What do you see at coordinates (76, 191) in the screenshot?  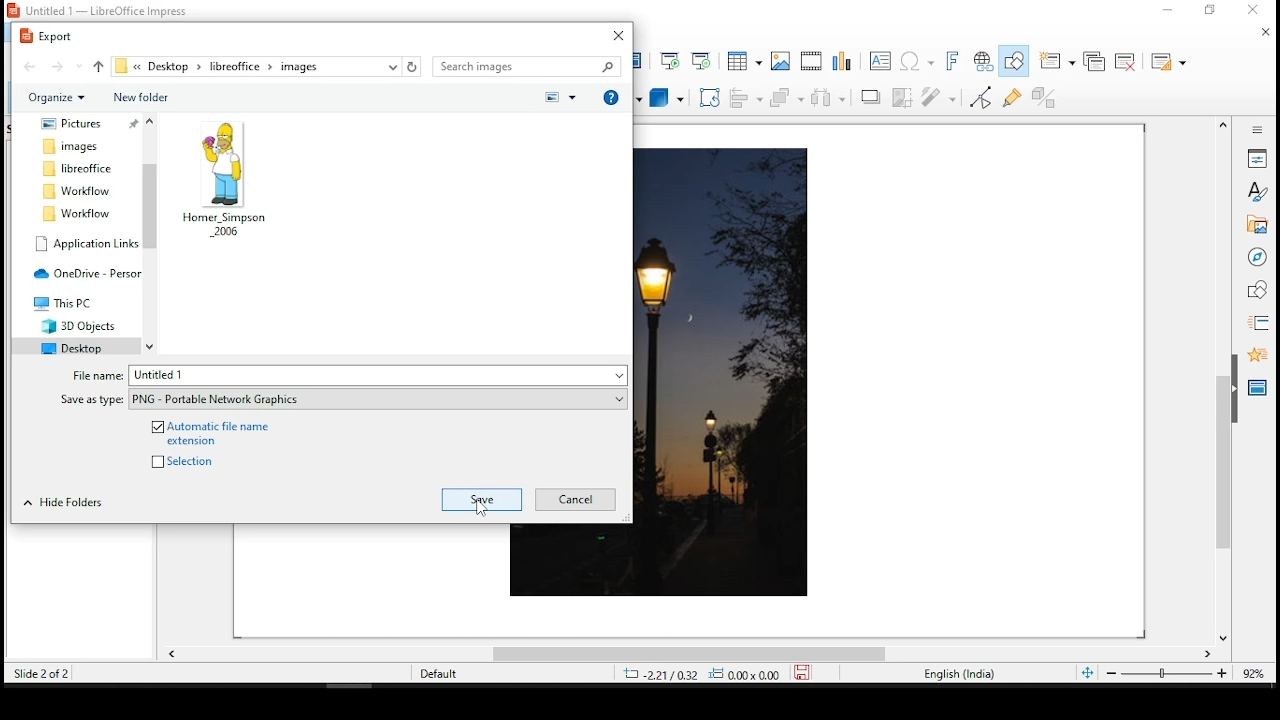 I see `folder` at bounding box center [76, 191].